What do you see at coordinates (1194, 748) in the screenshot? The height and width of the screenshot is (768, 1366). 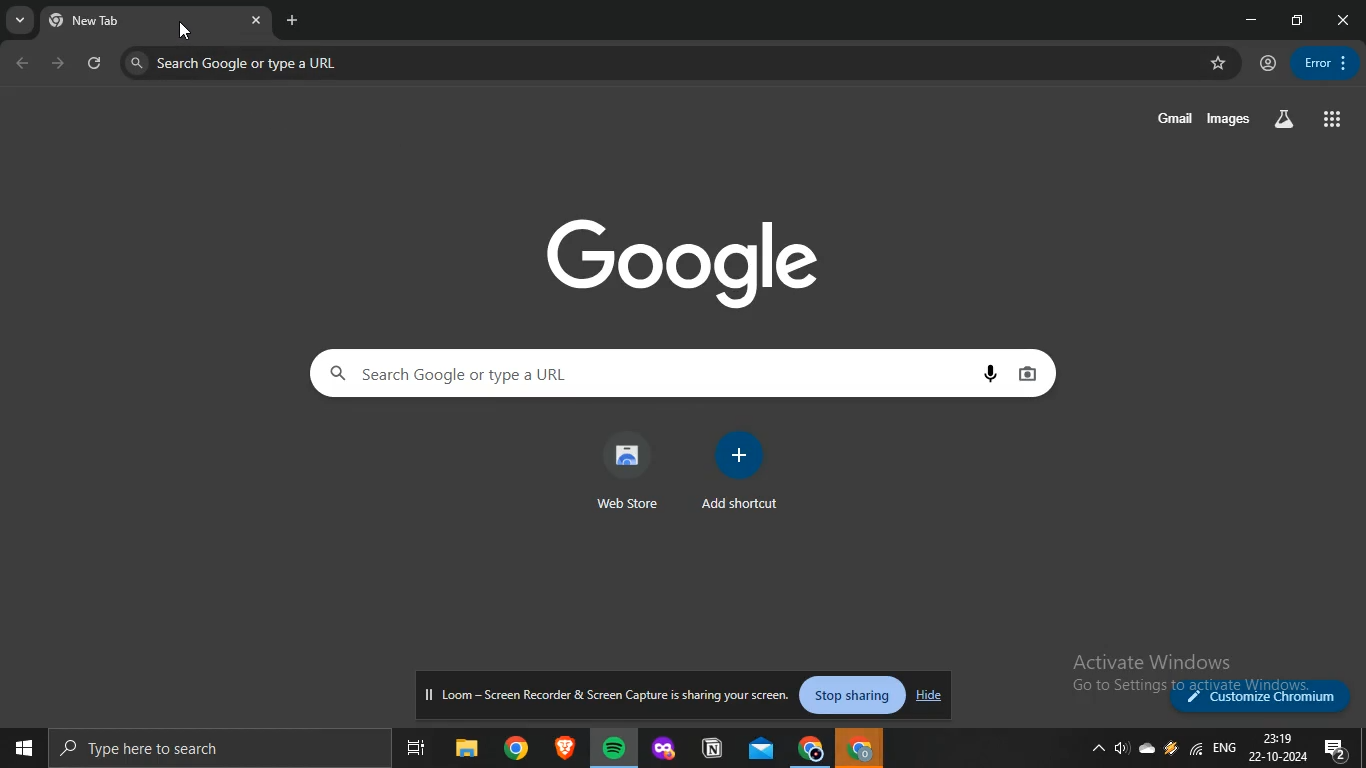 I see `wifi` at bounding box center [1194, 748].